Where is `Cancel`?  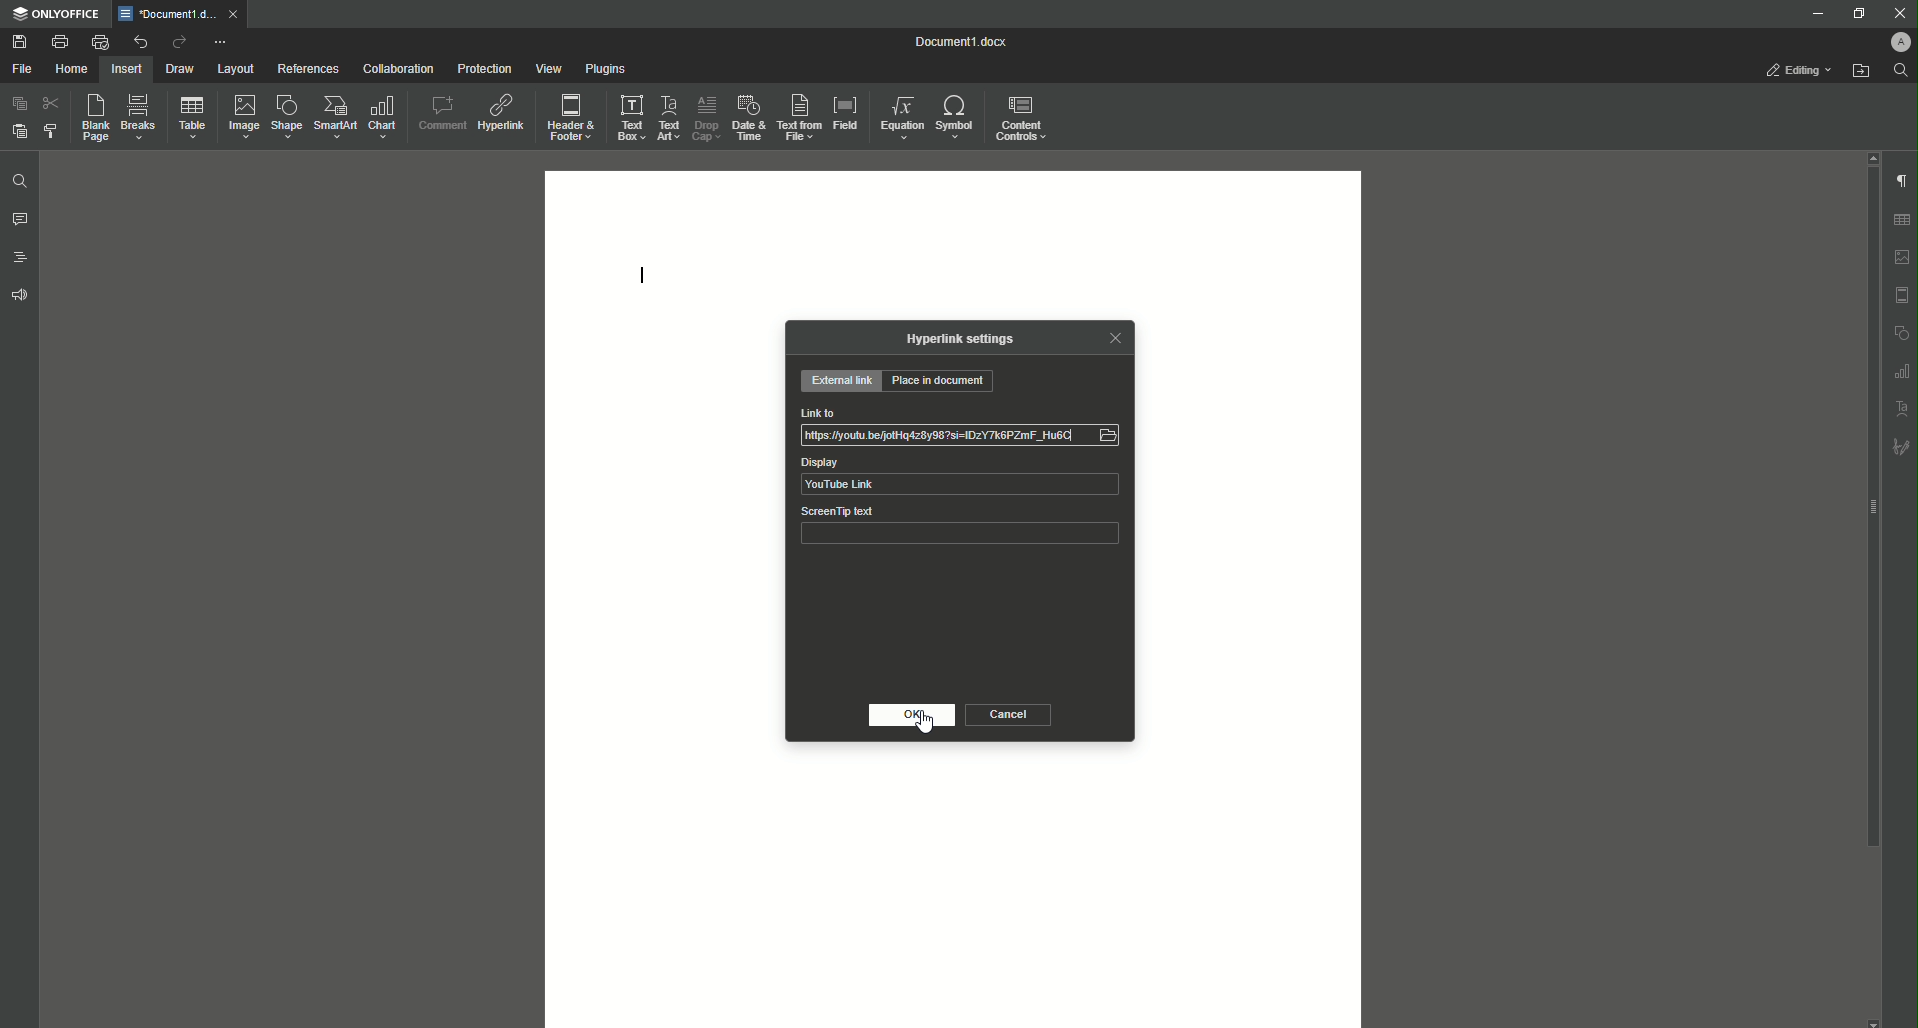 Cancel is located at coordinates (1013, 715).